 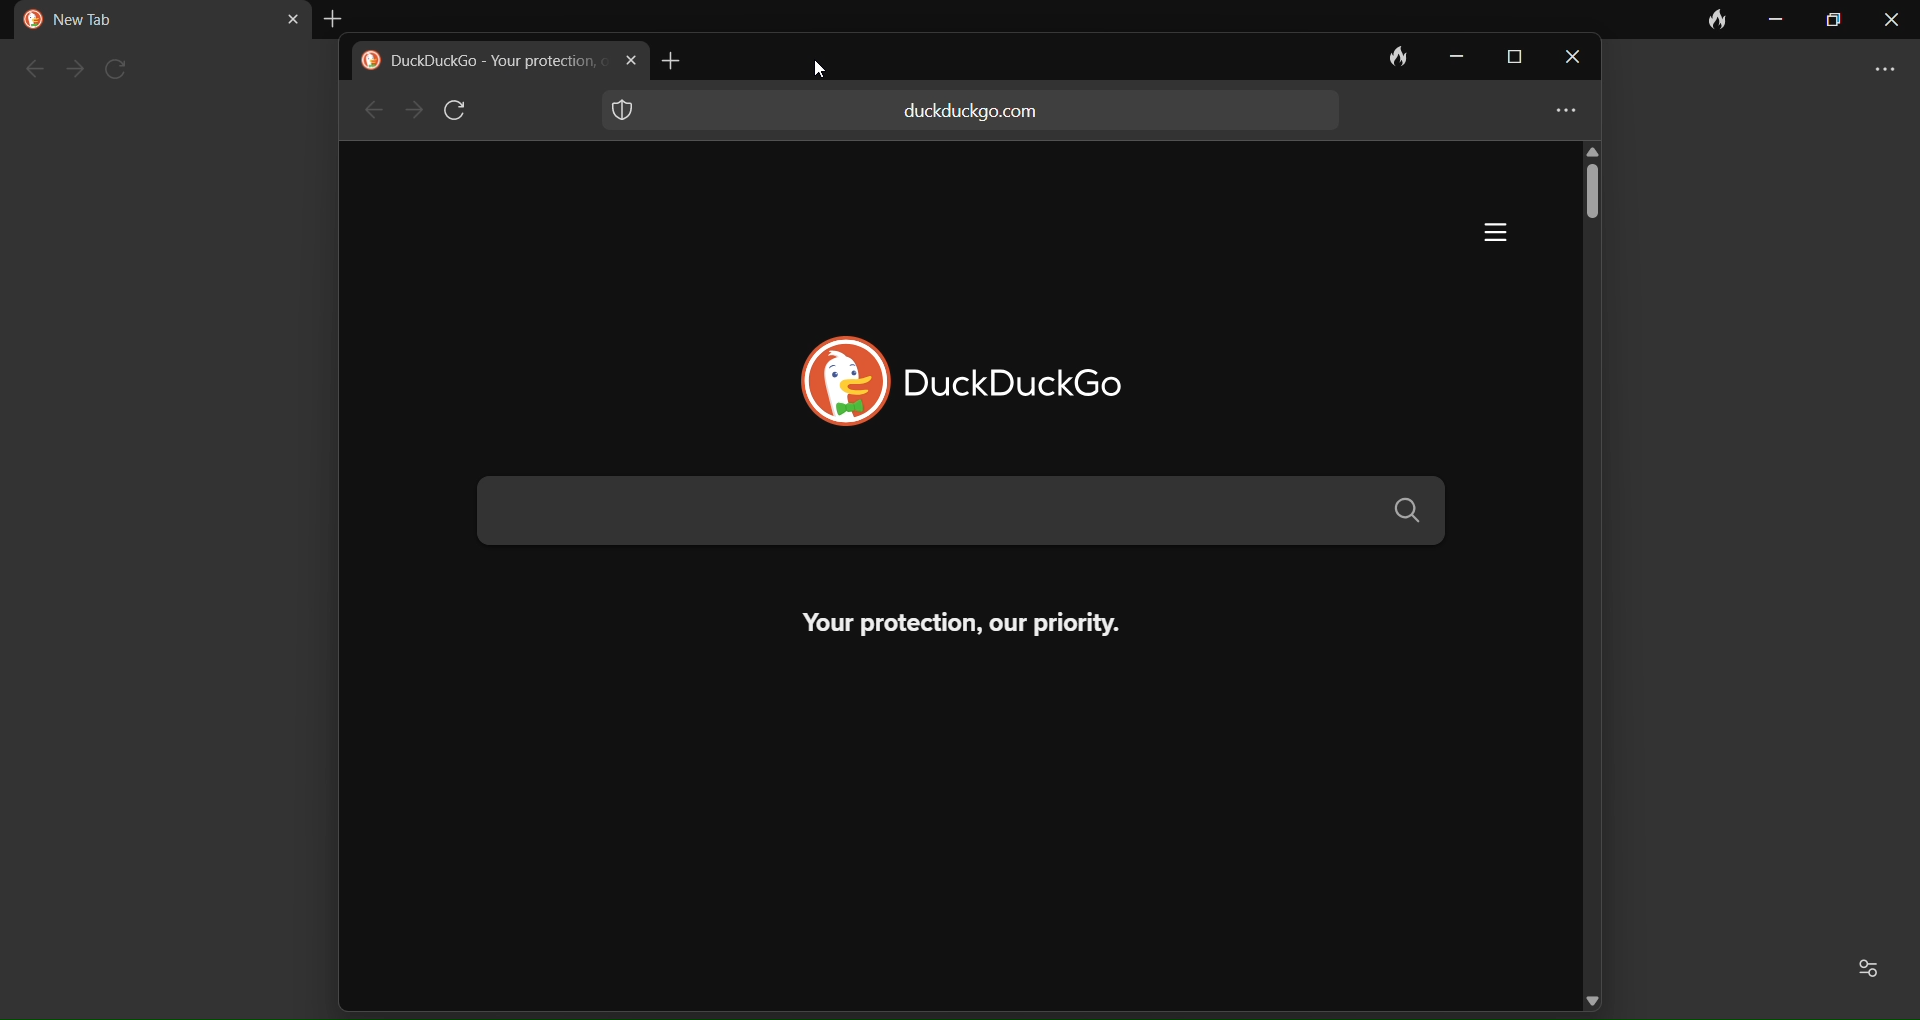 I want to click on Logo, so click(x=821, y=375).